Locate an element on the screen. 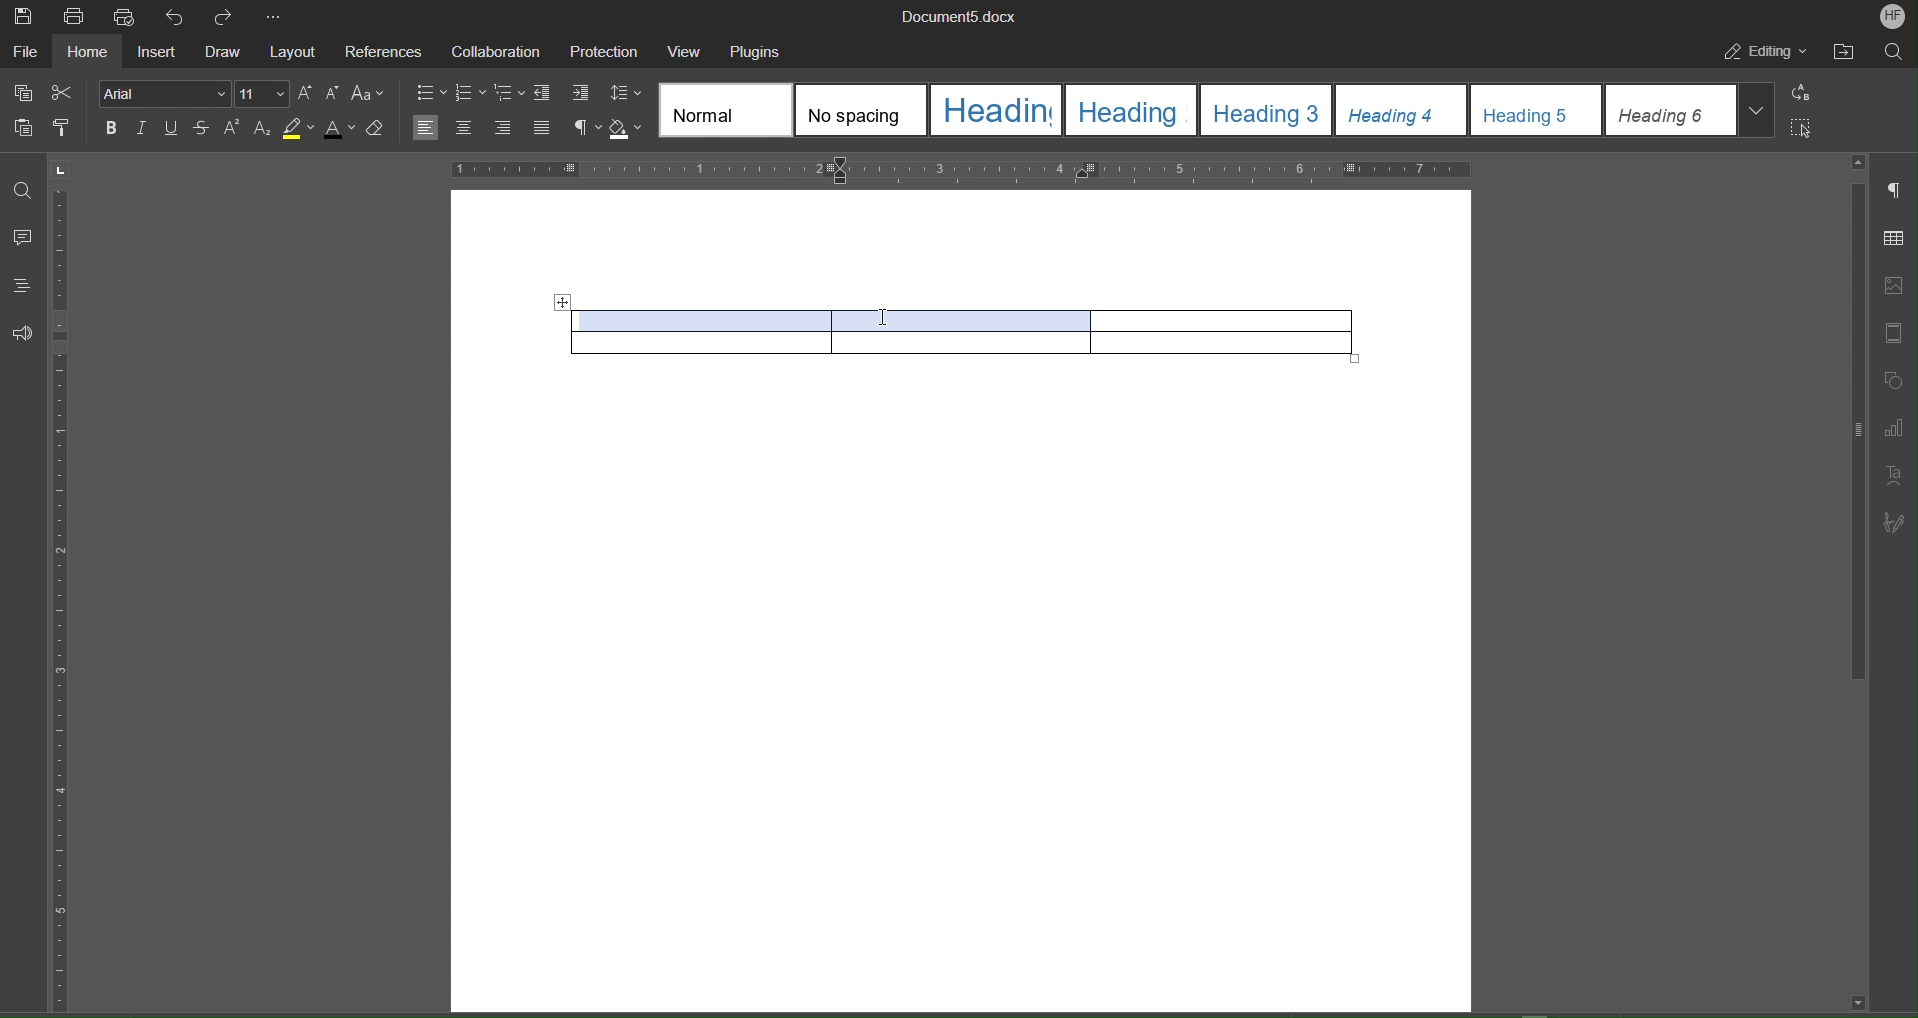 The height and width of the screenshot is (1018, 1918). Home is located at coordinates (93, 55).